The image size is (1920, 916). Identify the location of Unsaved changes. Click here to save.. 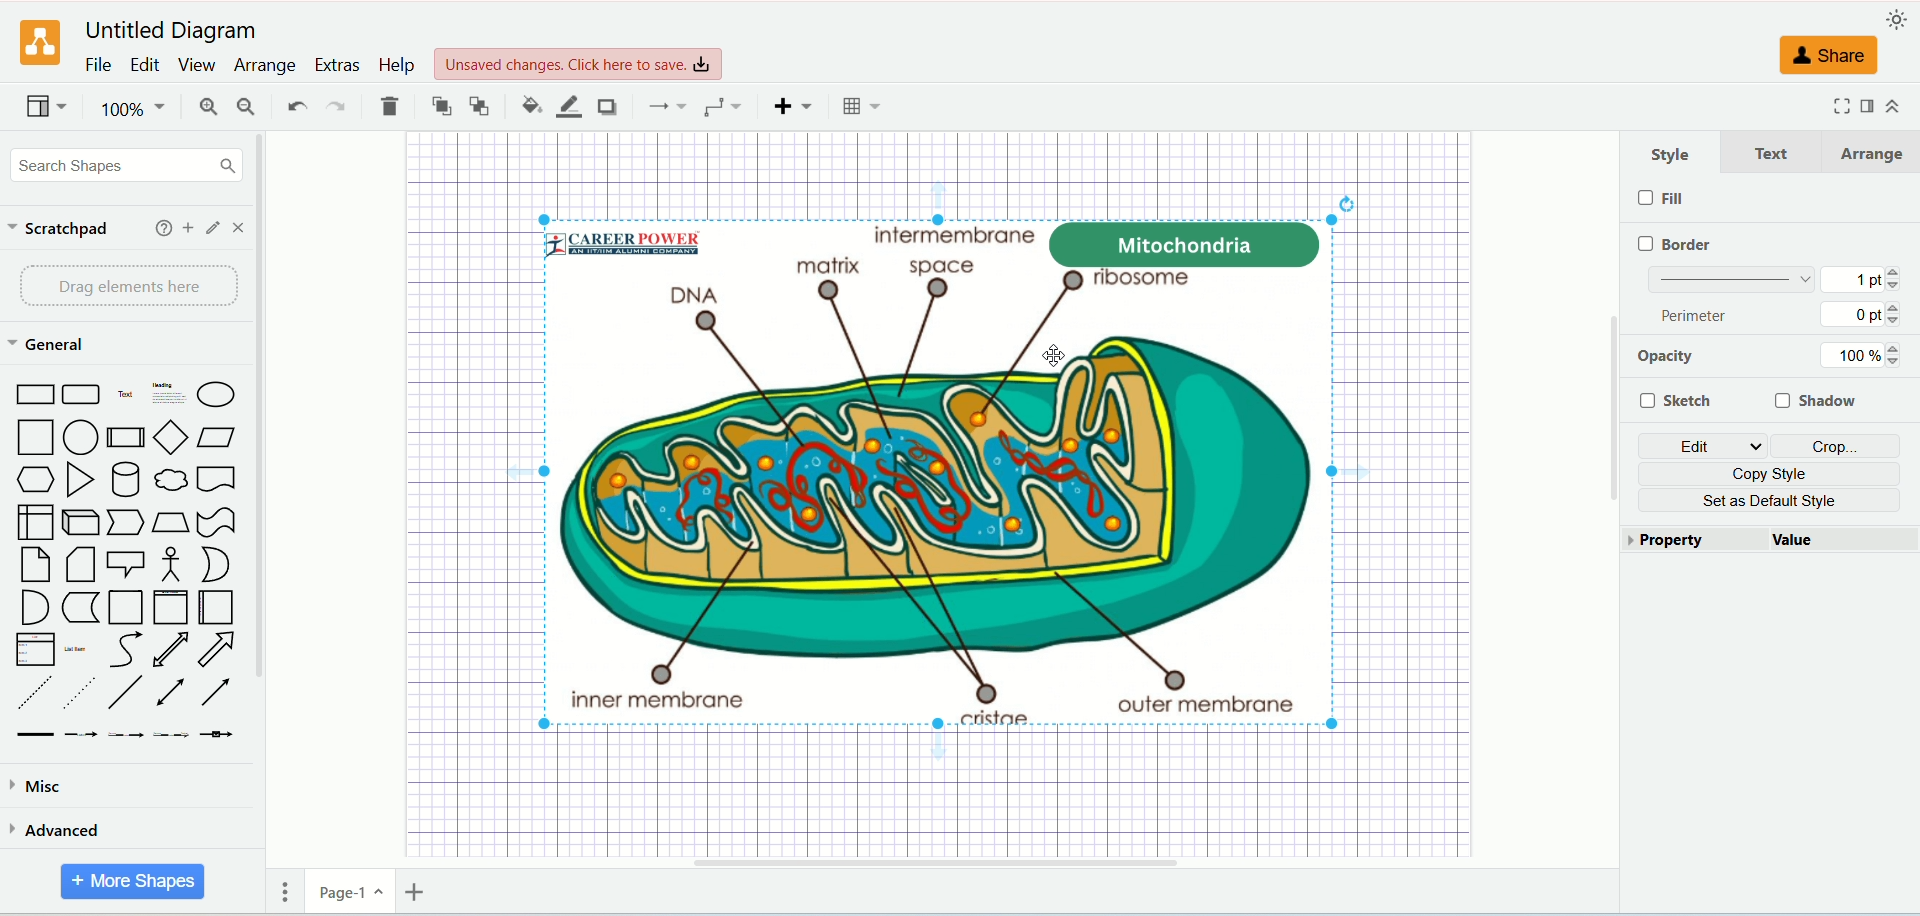
(575, 63).